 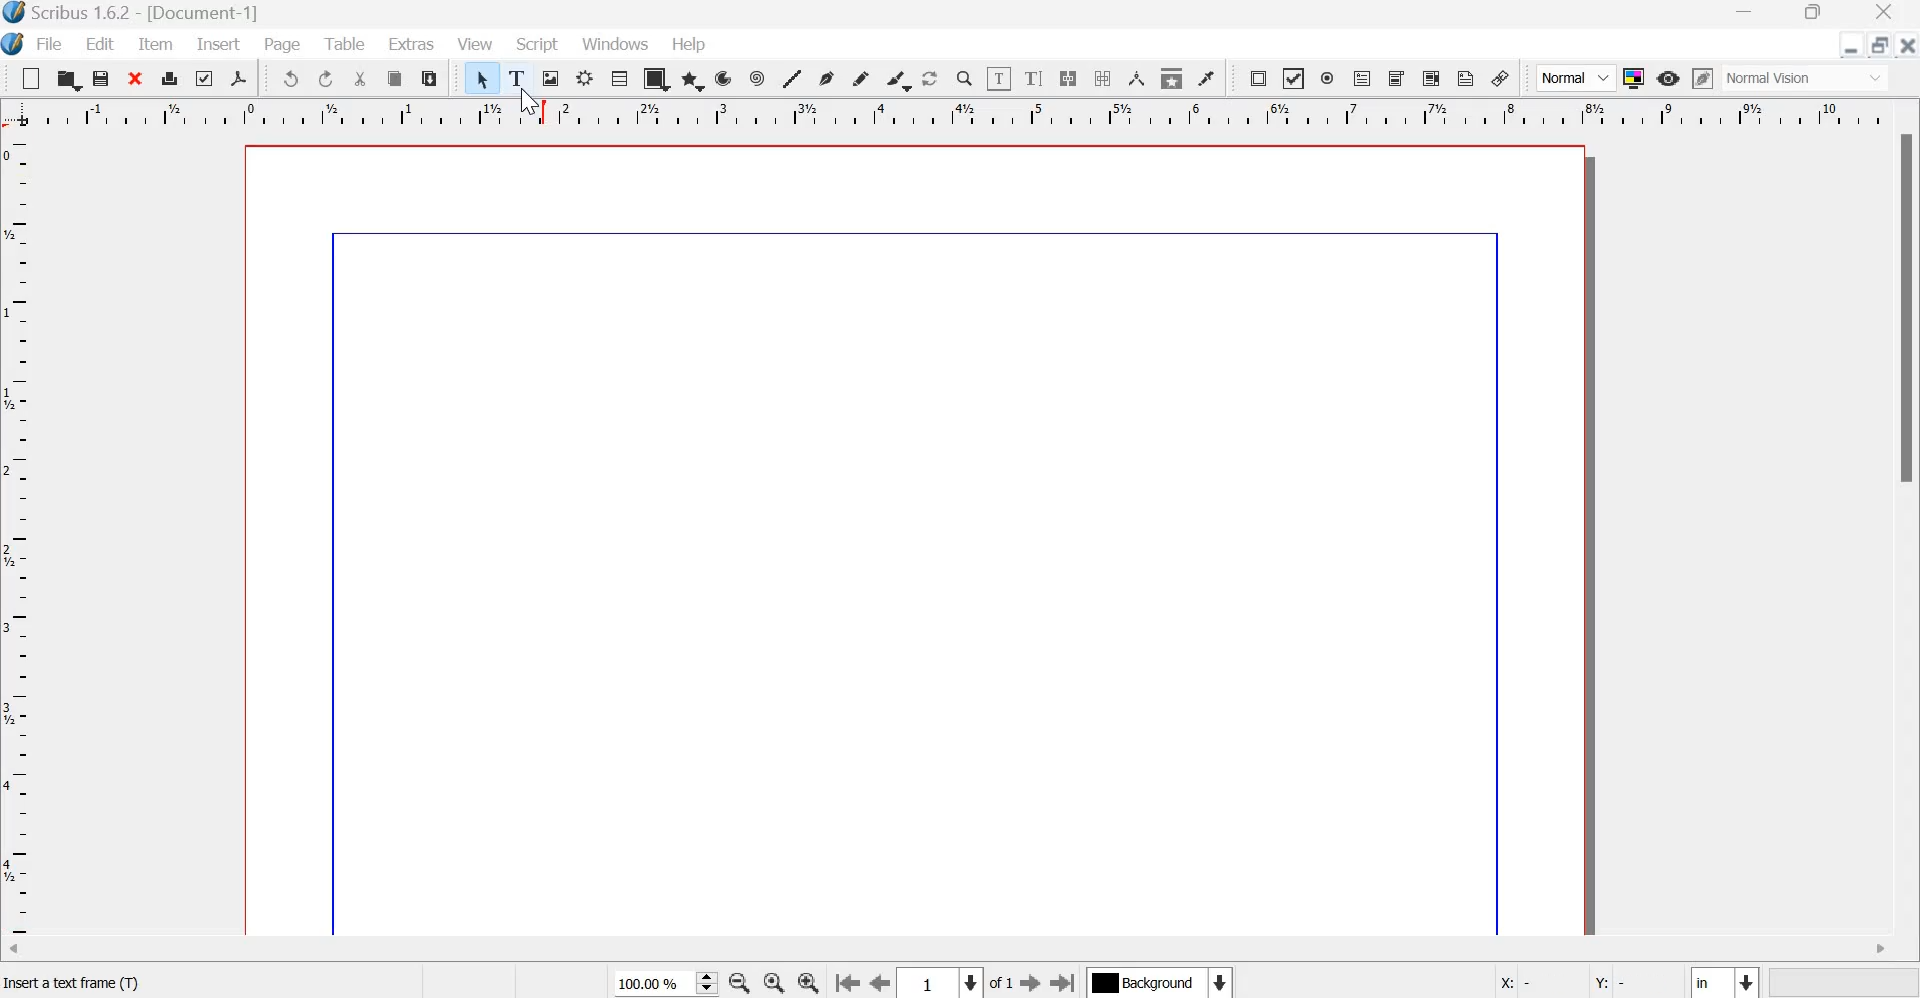 What do you see at coordinates (1879, 950) in the screenshot?
I see `Scroll right` at bounding box center [1879, 950].